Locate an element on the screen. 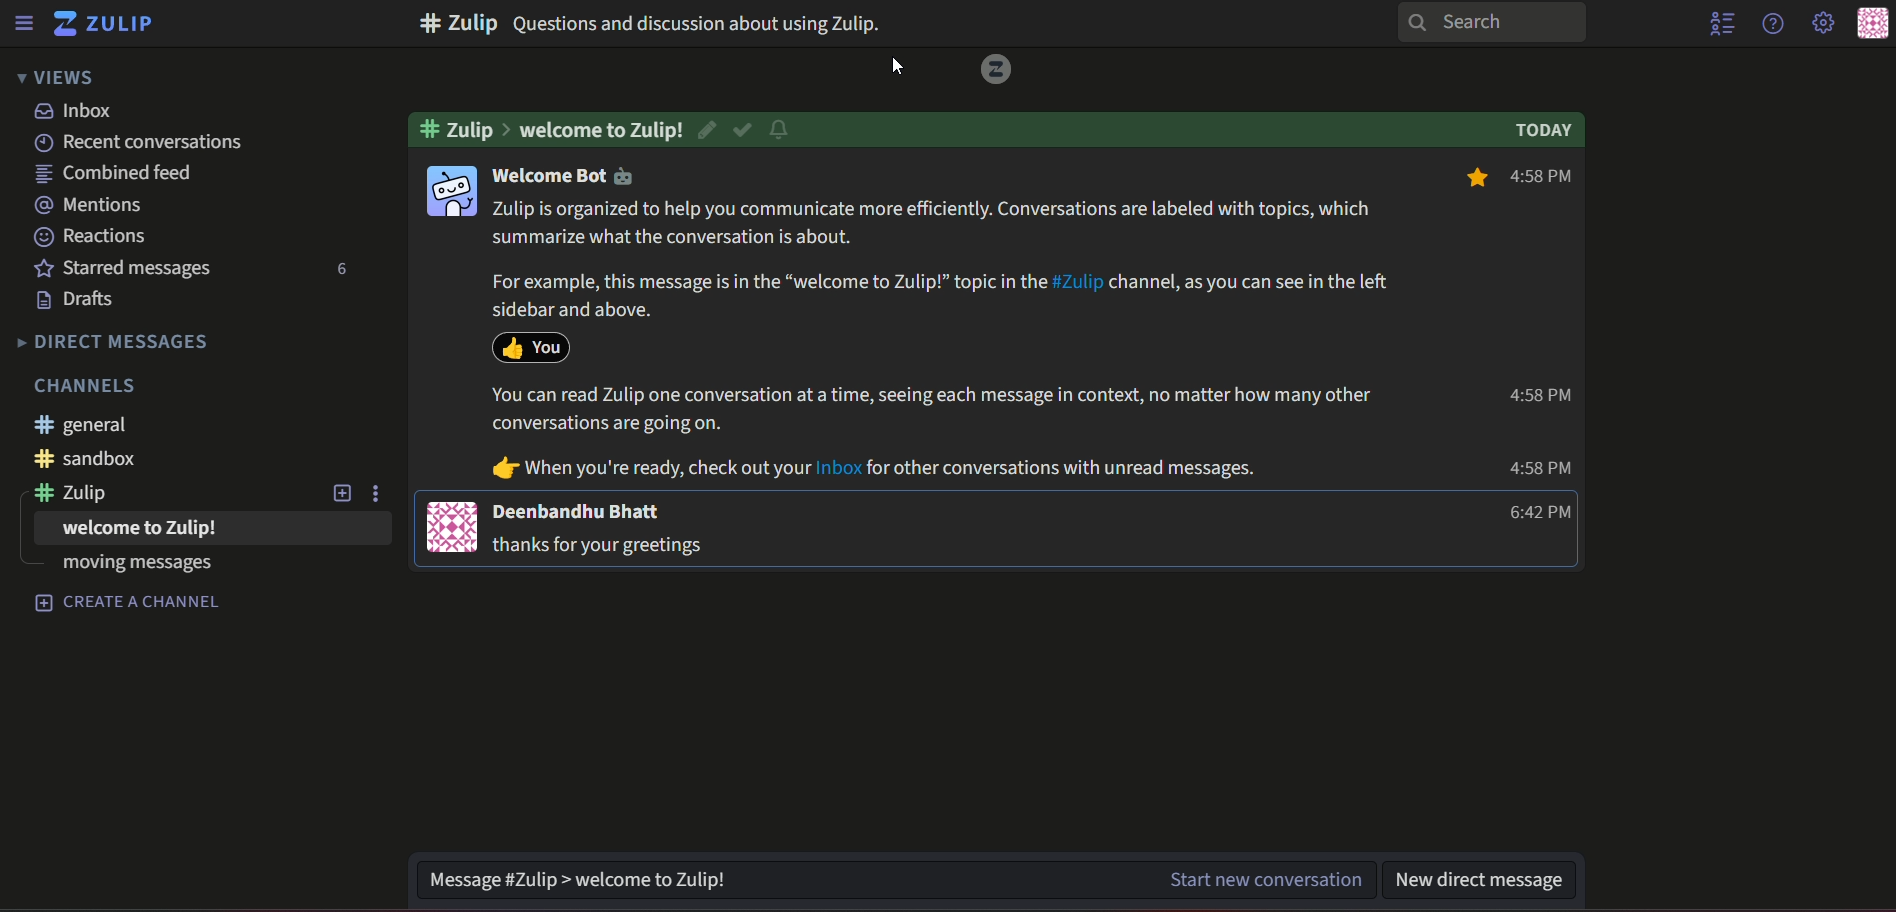 The image size is (1896, 912). textbox is located at coordinates (1487, 877).